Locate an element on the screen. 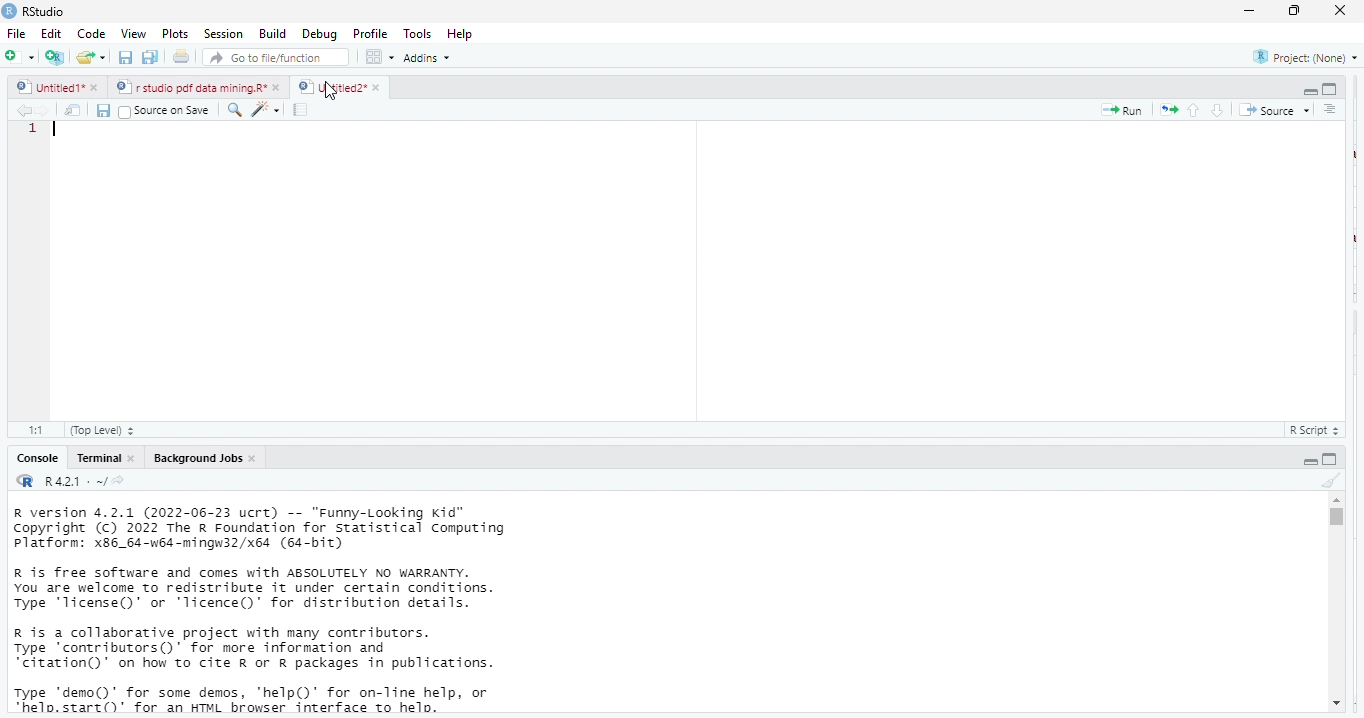 Image resolution: width=1364 pixels, height=718 pixels. edit is located at coordinates (51, 34).